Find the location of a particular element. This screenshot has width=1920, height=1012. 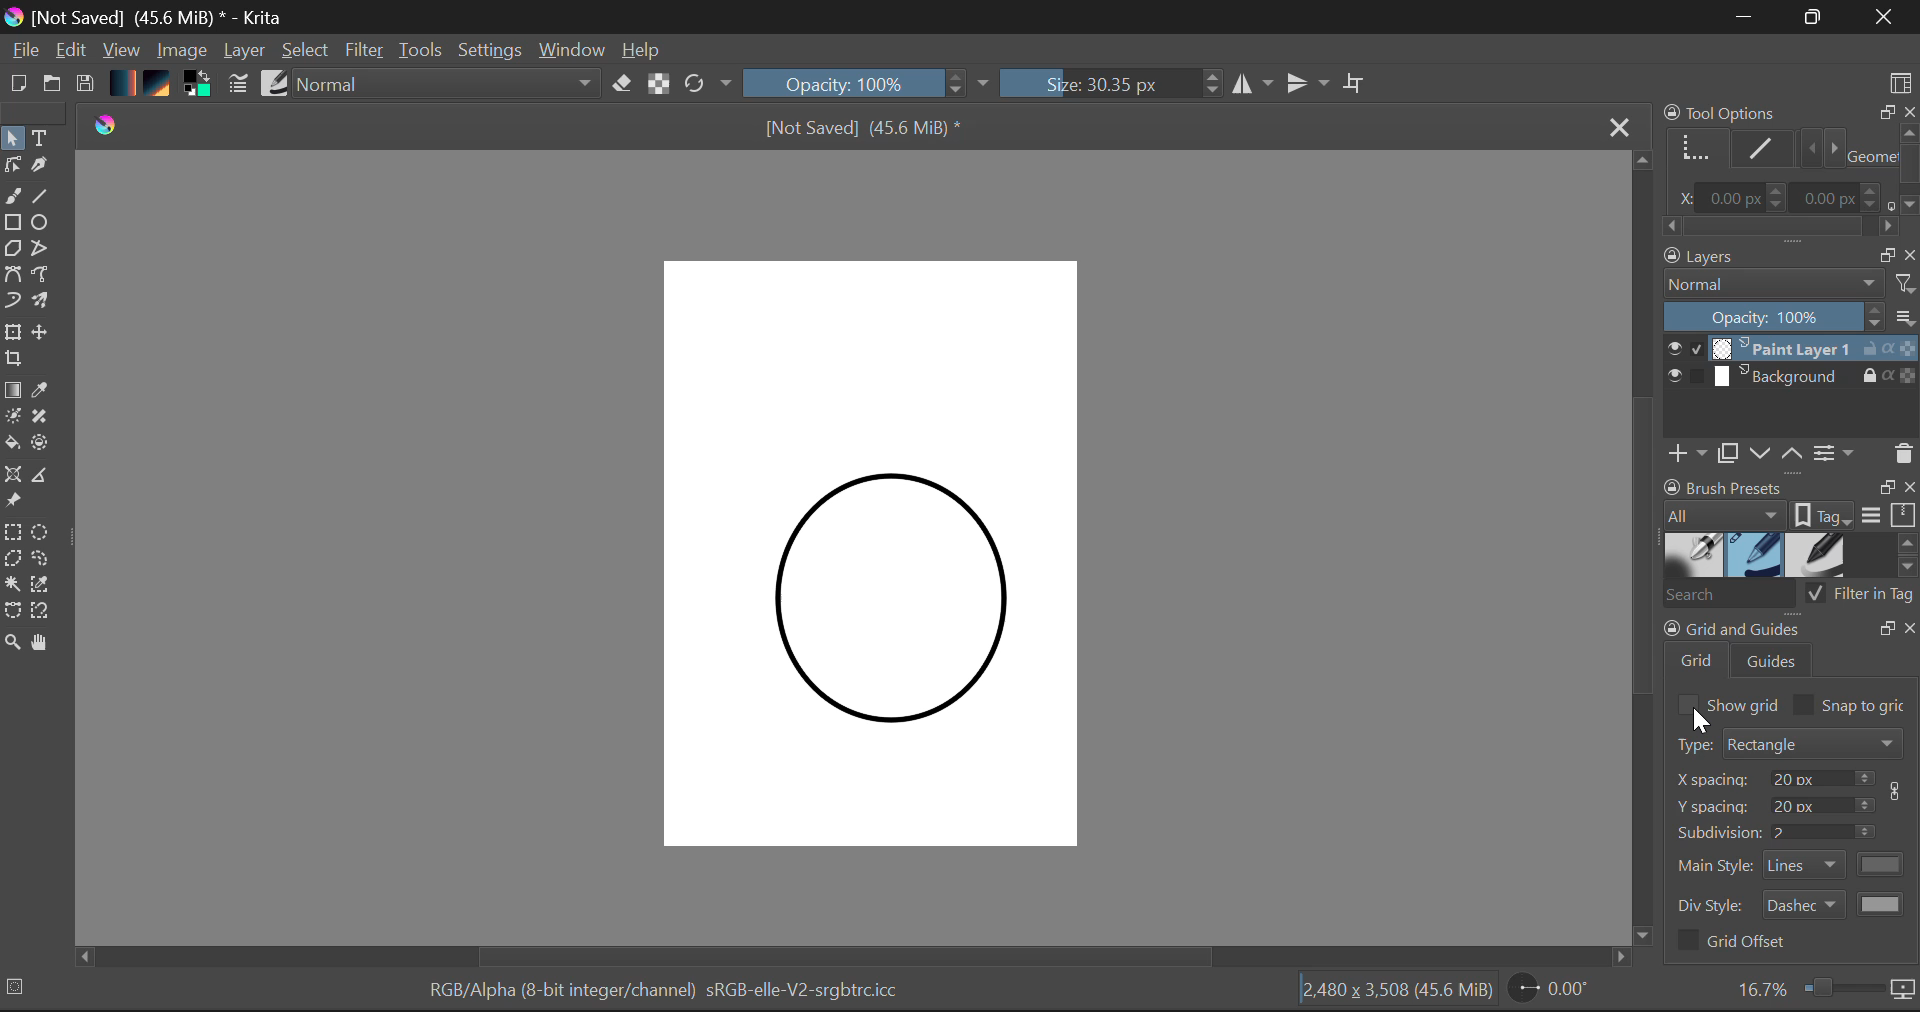

Line is located at coordinates (43, 196).